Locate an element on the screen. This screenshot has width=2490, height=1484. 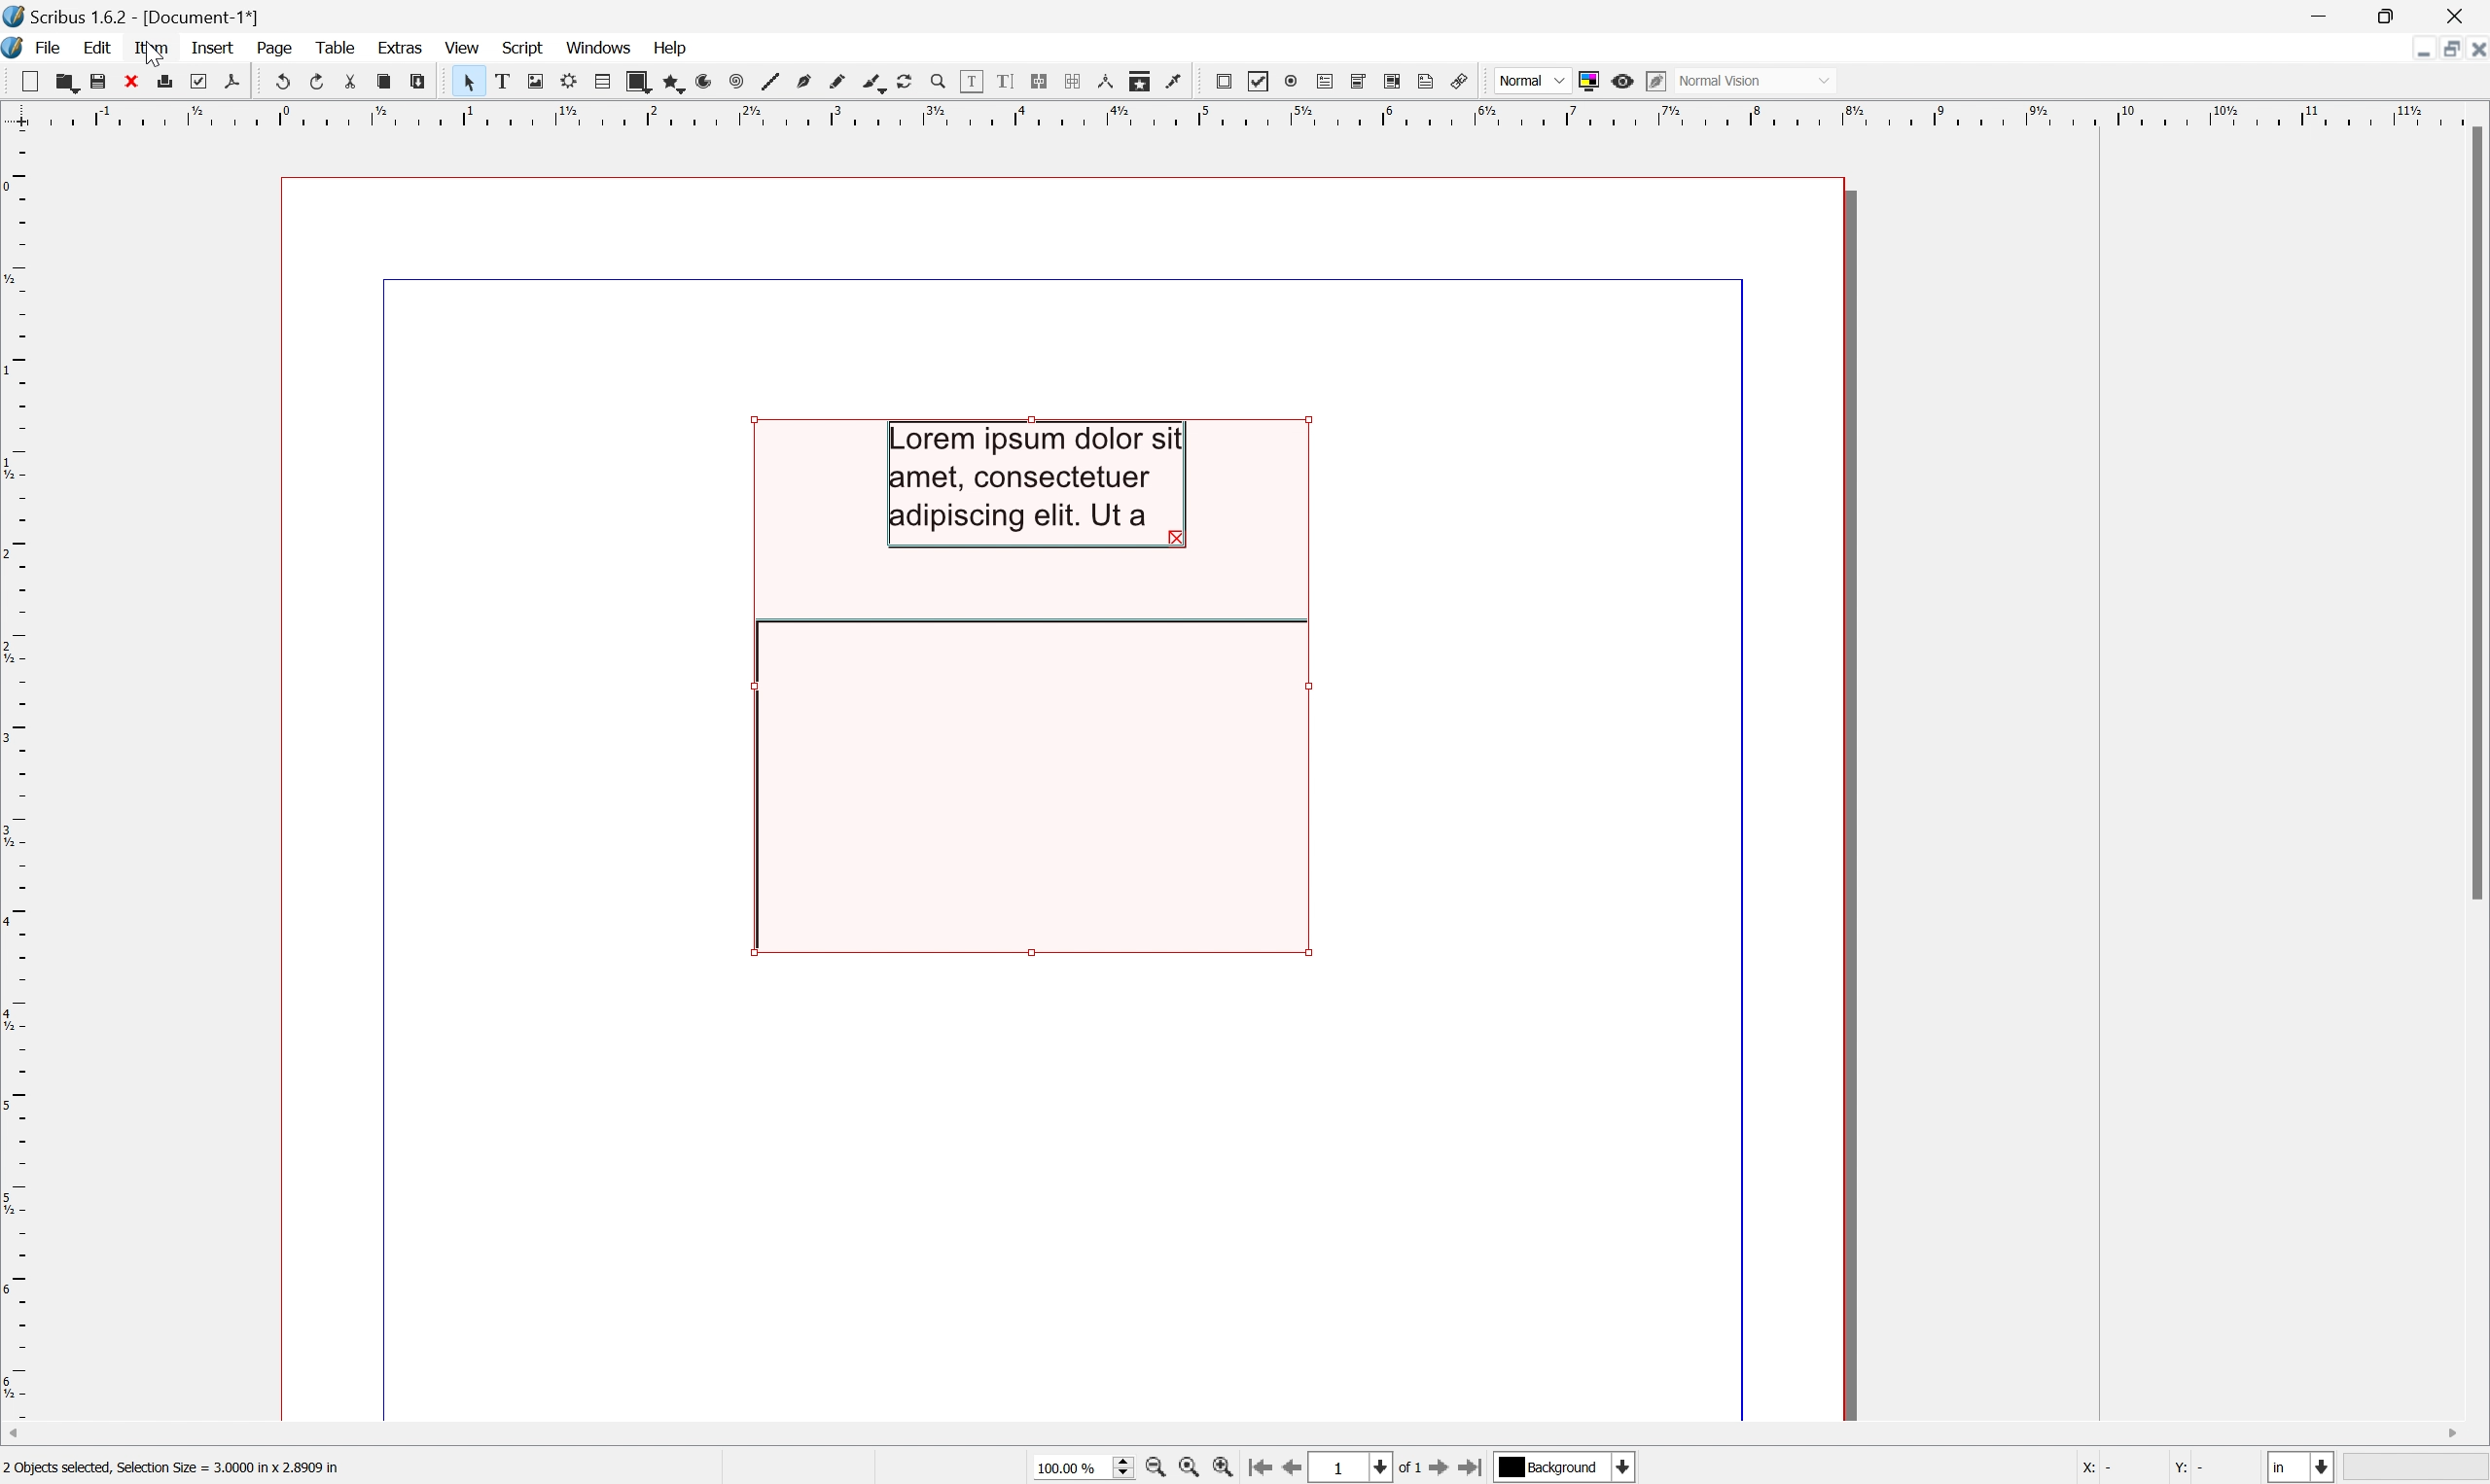
Save is located at coordinates (95, 81).